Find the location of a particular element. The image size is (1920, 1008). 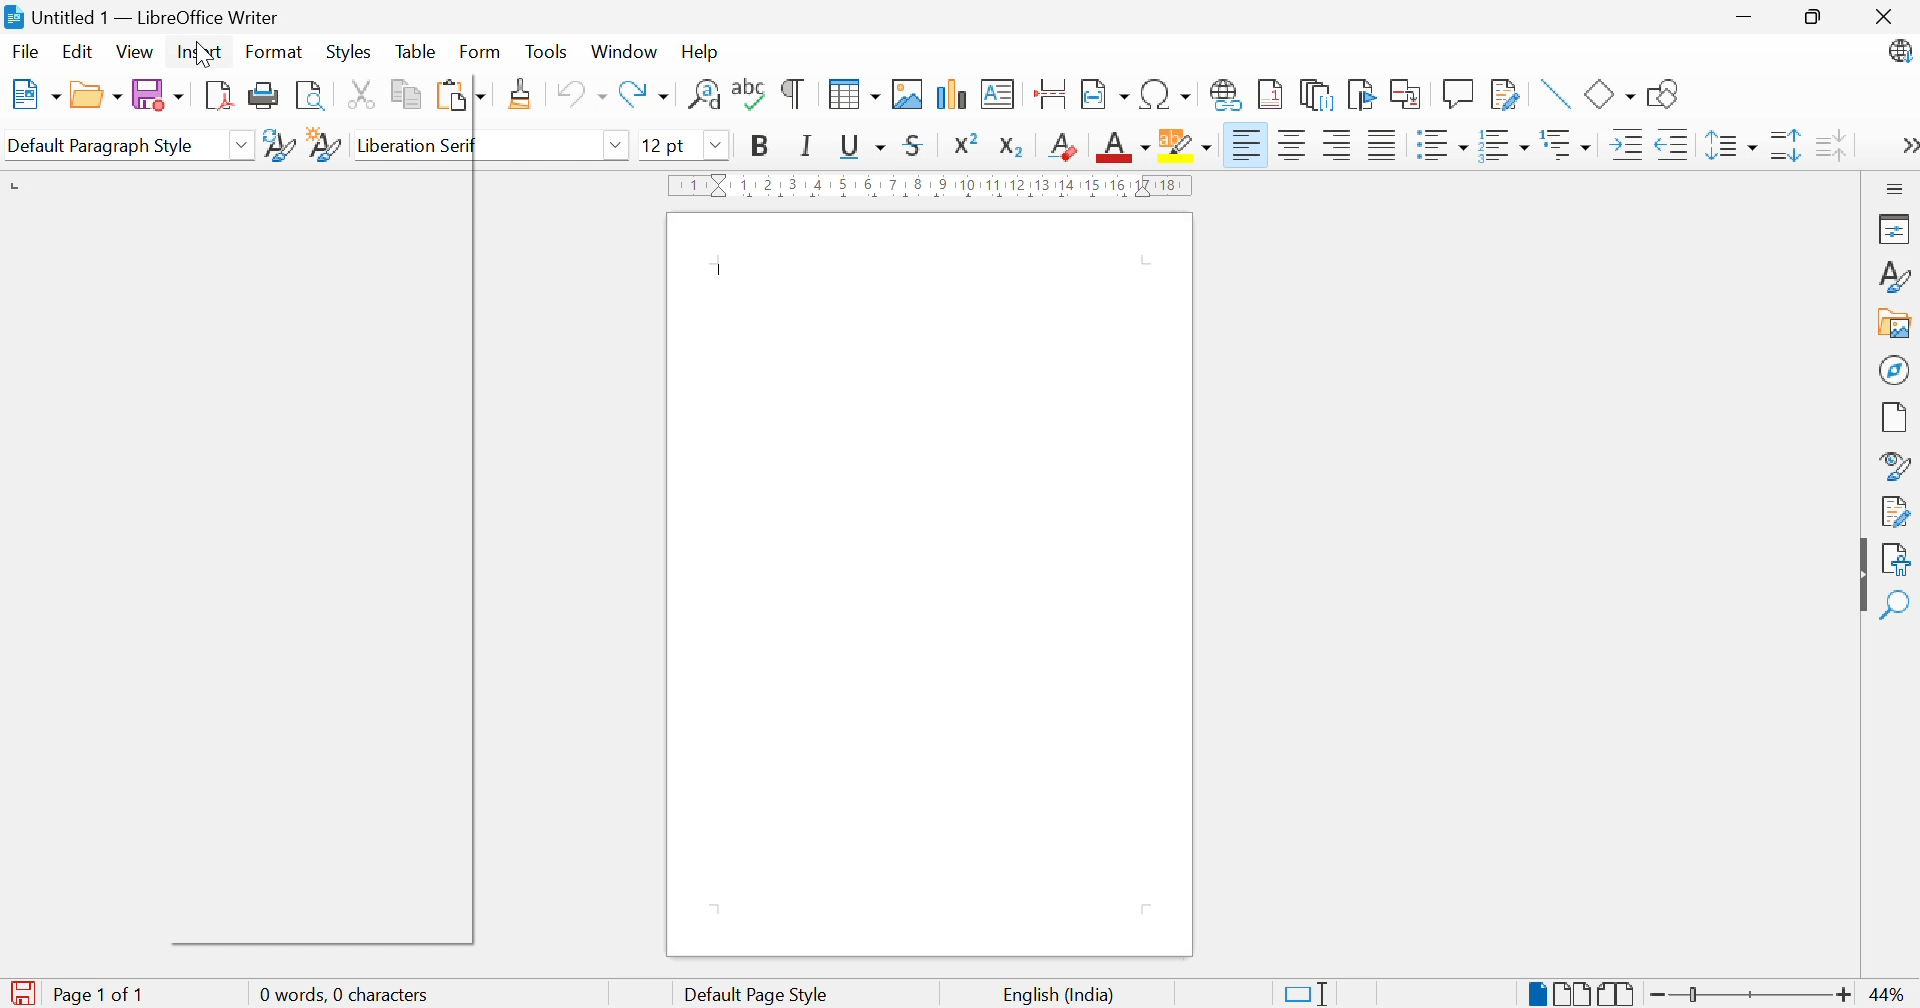

View is located at coordinates (135, 53).